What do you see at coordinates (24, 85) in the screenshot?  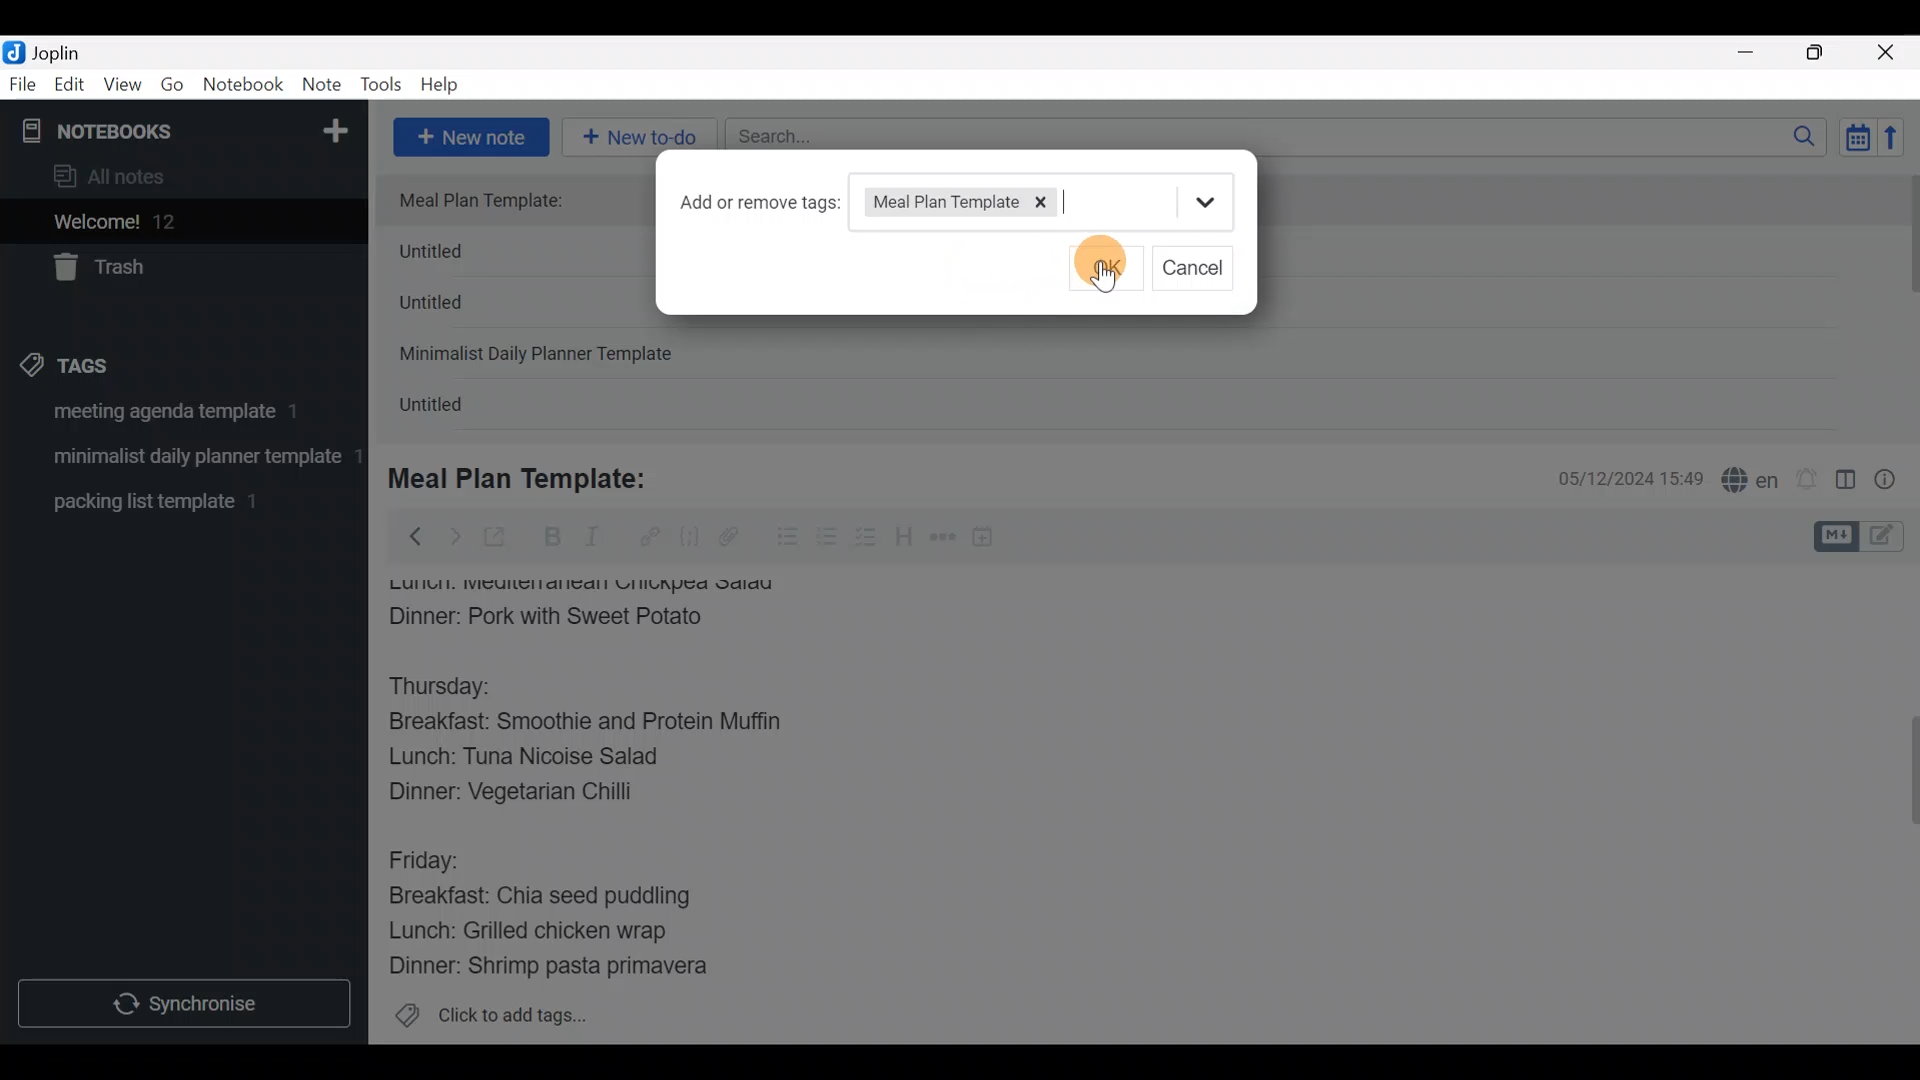 I see `File` at bounding box center [24, 85].